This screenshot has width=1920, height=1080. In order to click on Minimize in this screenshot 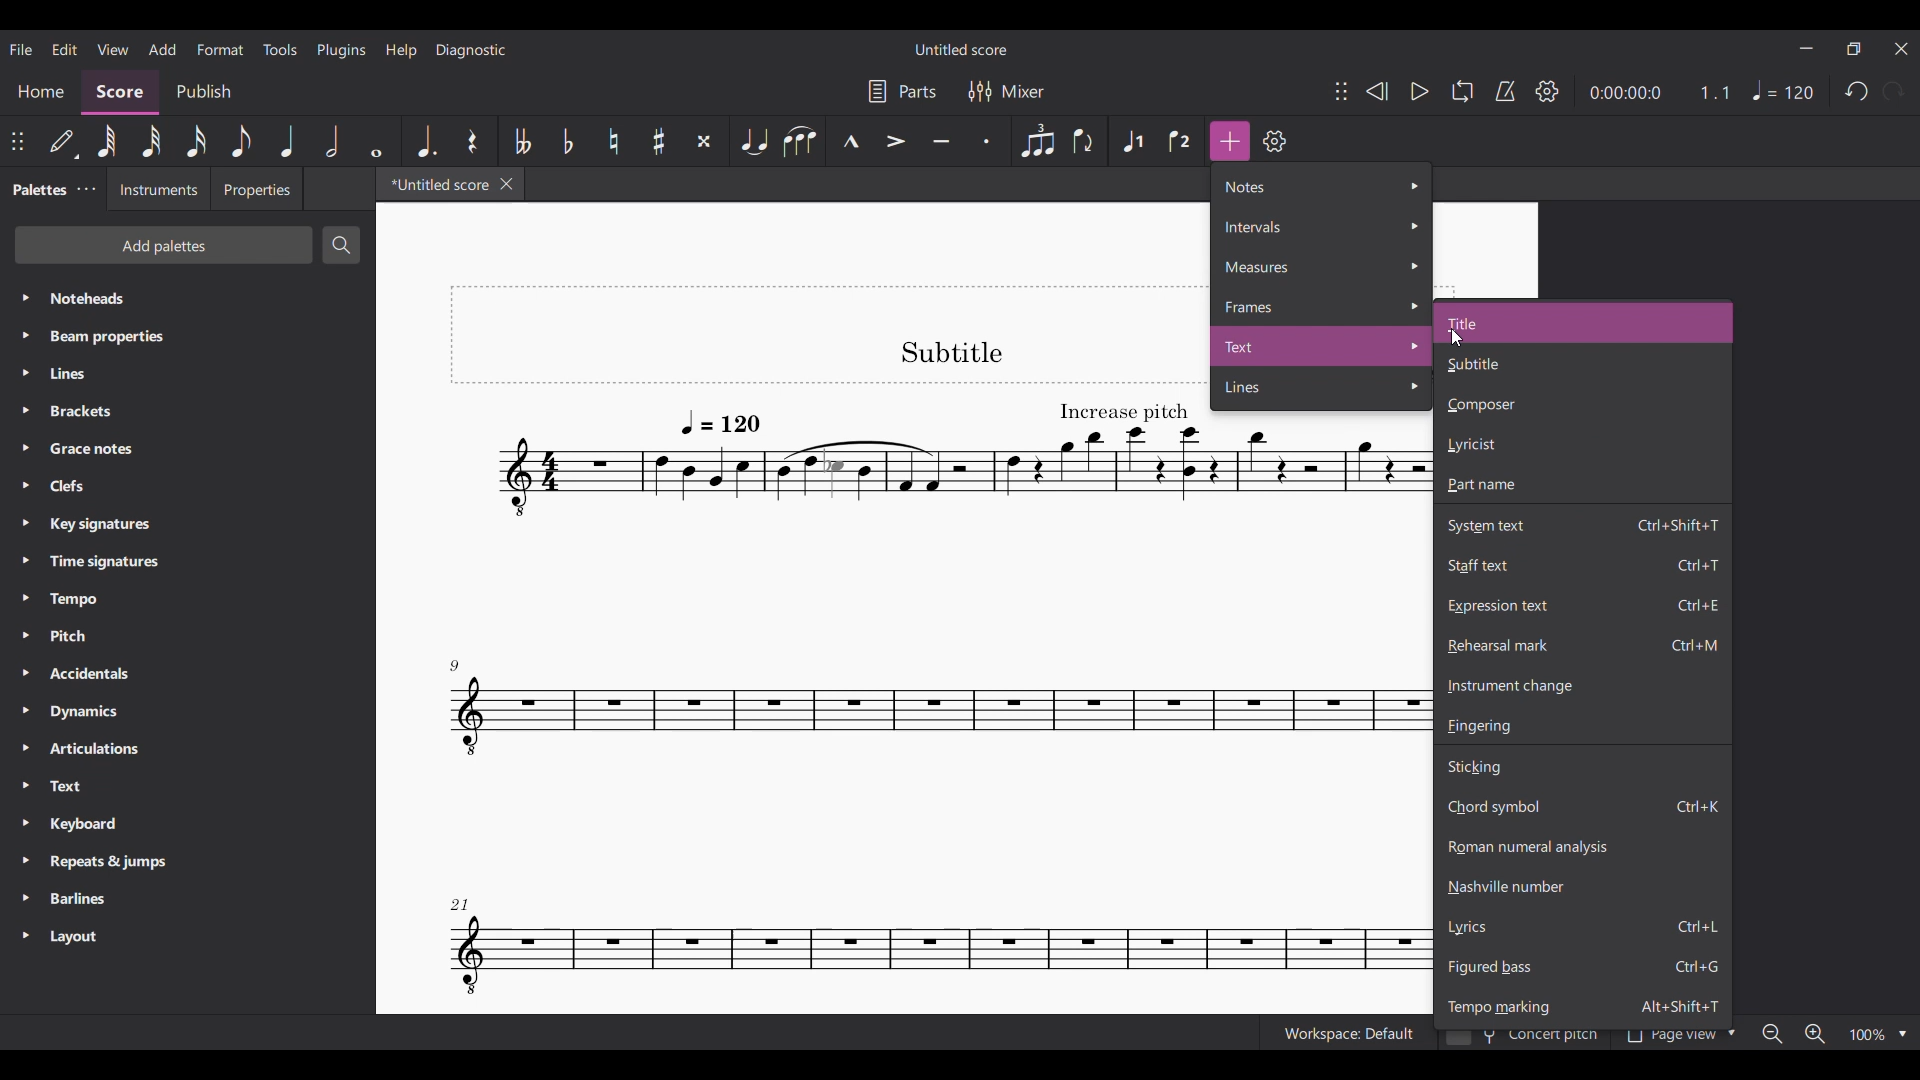, I will do `click(1806, 48)`.